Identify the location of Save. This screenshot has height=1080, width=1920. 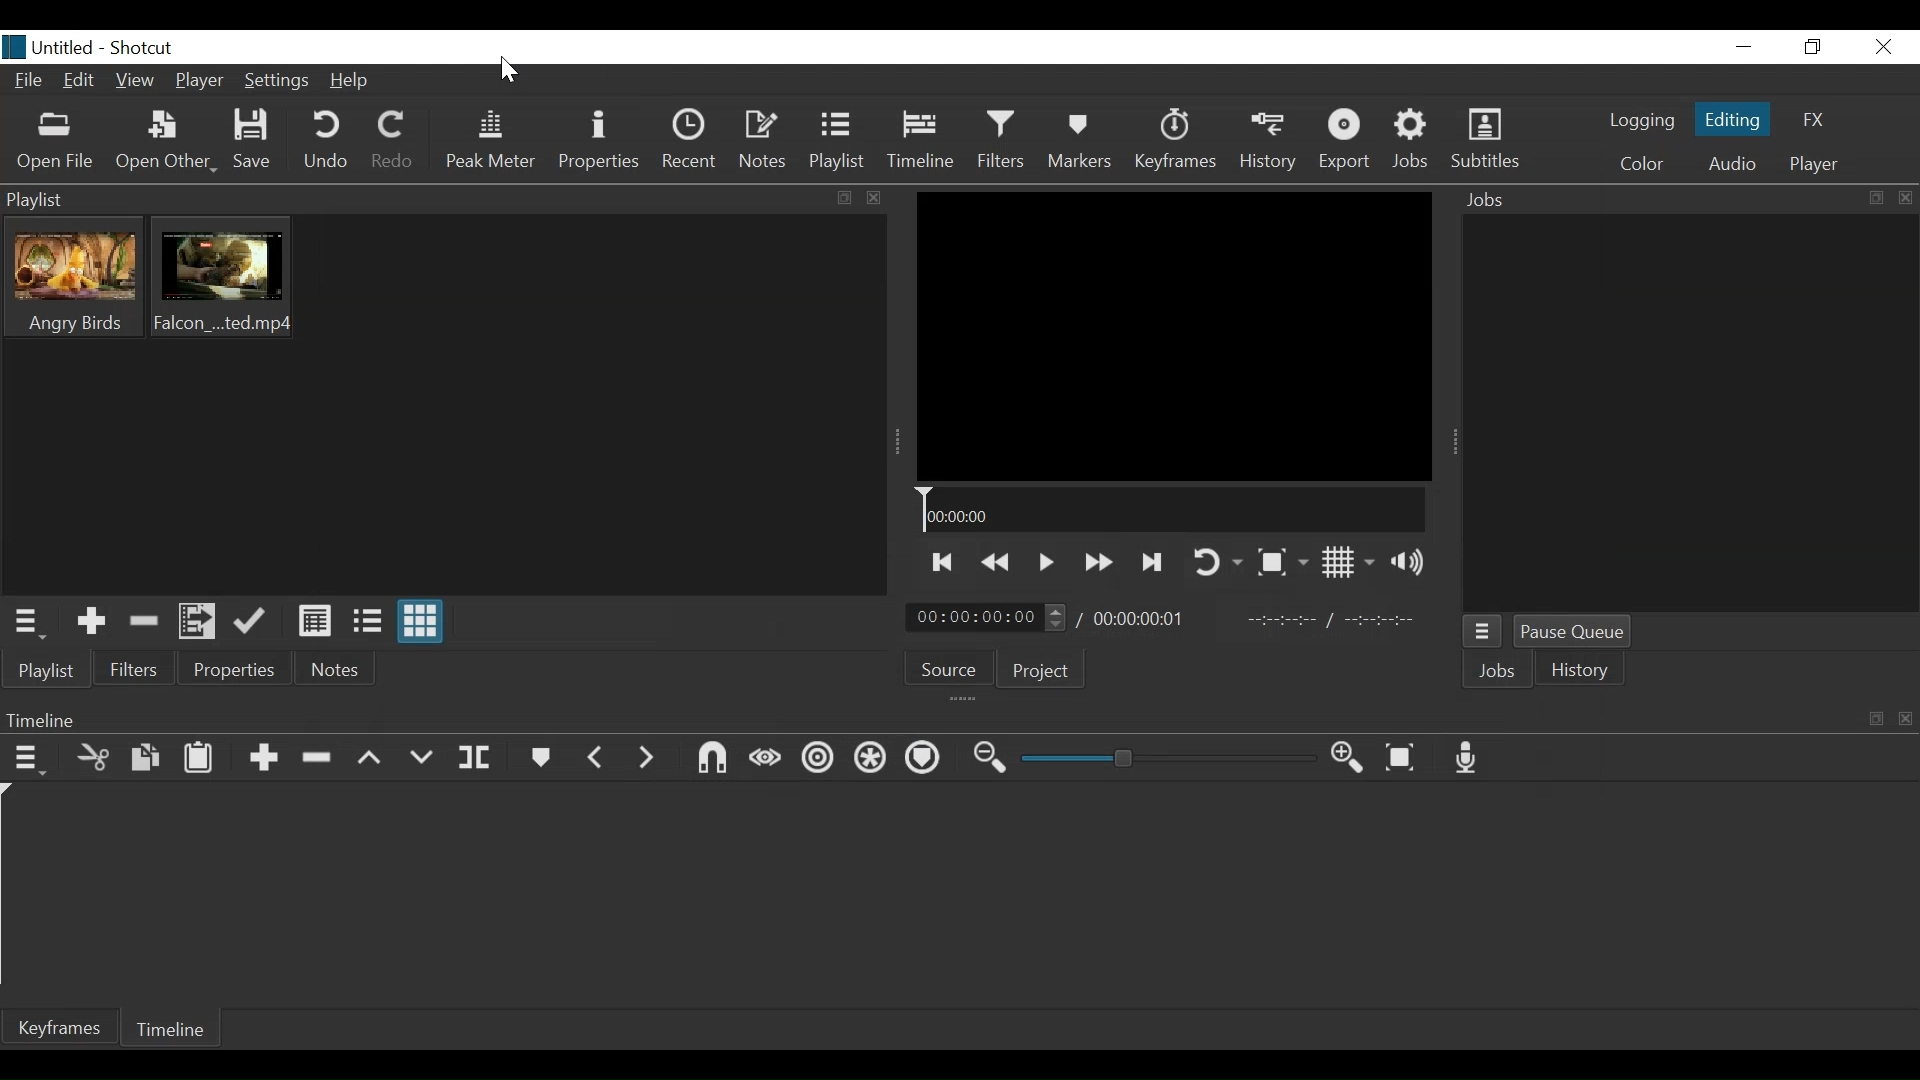
(254, 141).